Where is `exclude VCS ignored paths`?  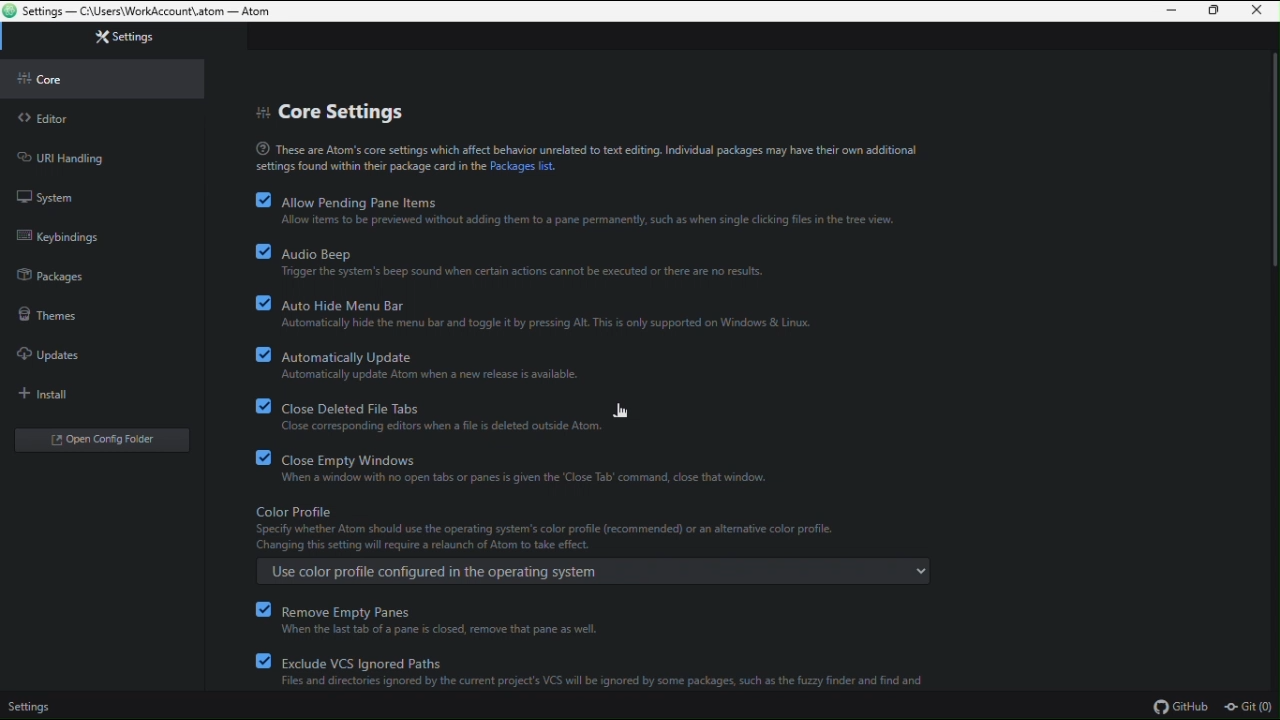 exclude VCS ignored paths is located at coordinates (602, 672).